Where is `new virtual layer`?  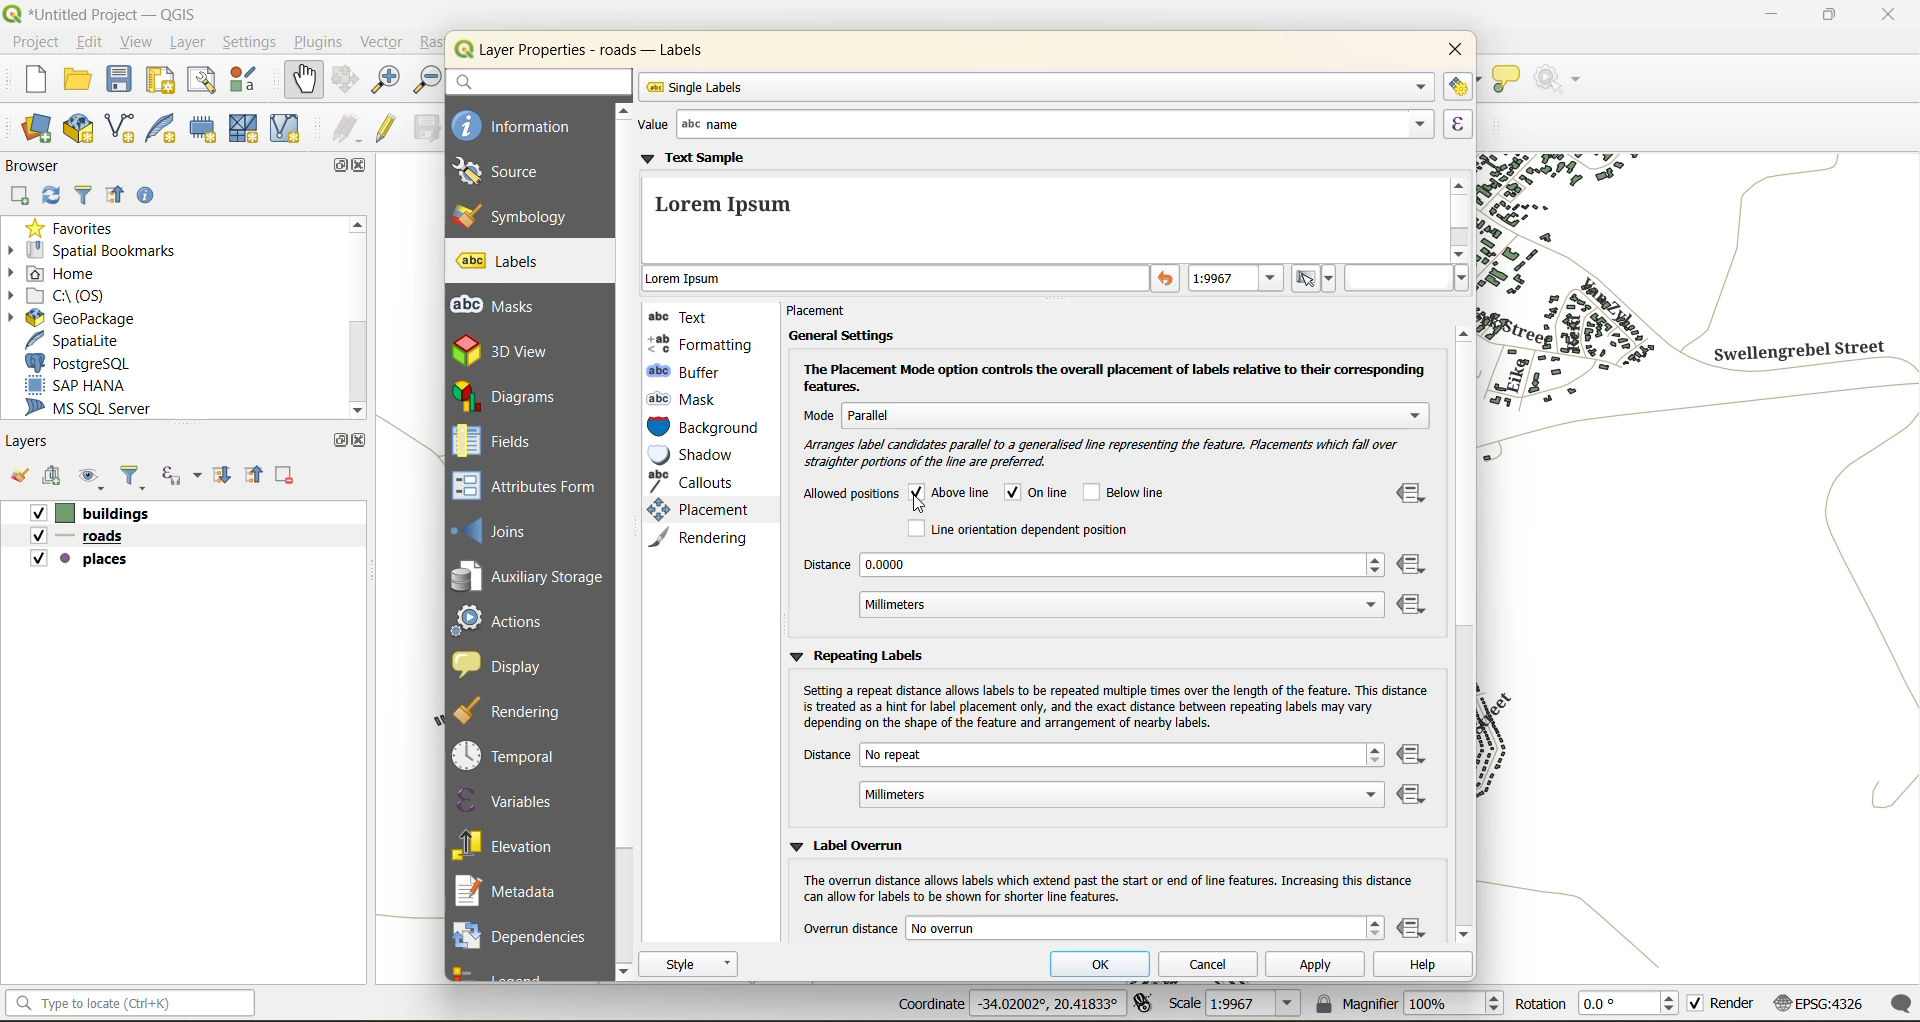 new virtual layer is located at coordinates (289, 129).